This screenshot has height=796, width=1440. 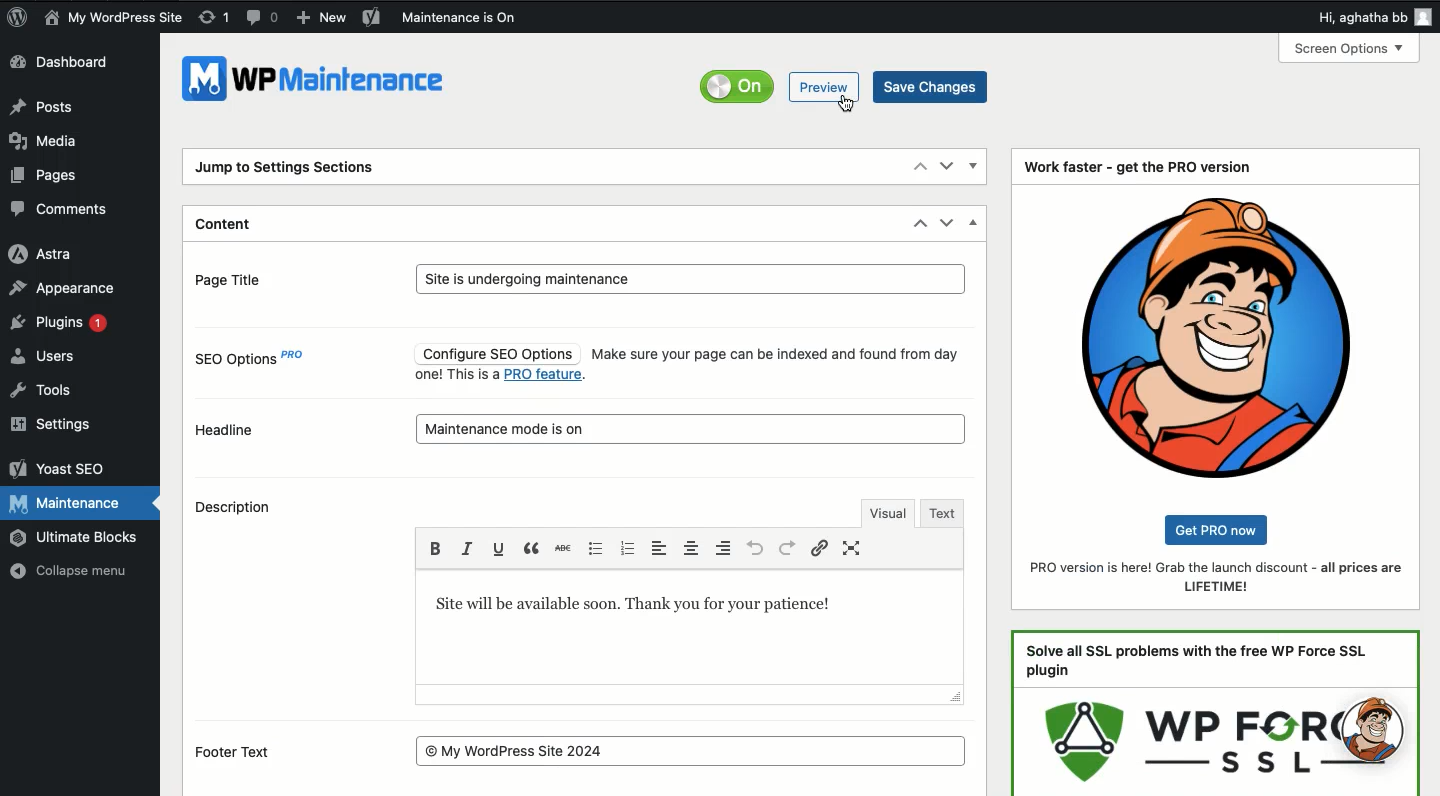 What do you see at coordinates (975, 167) in the screenshot?
I see `Show` at bounding box center [975, 167].